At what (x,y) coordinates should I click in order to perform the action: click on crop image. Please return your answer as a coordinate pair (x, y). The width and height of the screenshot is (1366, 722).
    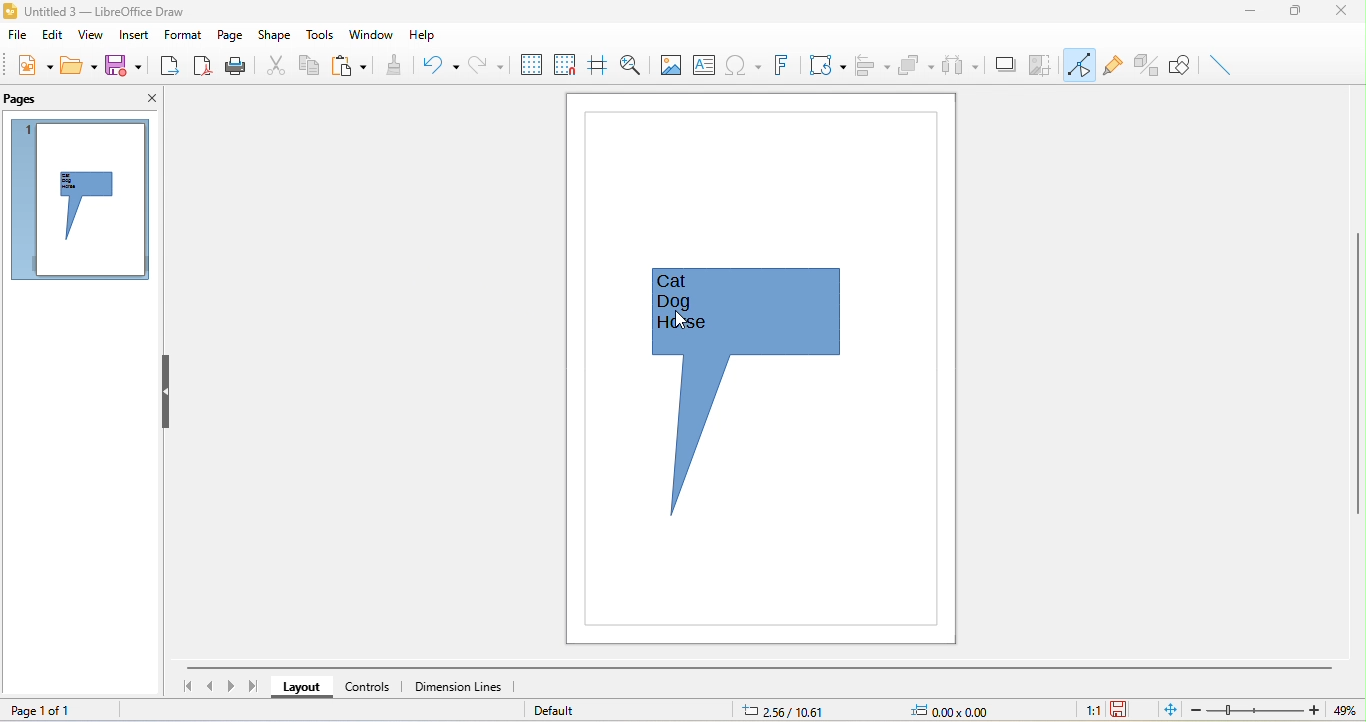
    Looking at the image, I should click on (1042, 66).